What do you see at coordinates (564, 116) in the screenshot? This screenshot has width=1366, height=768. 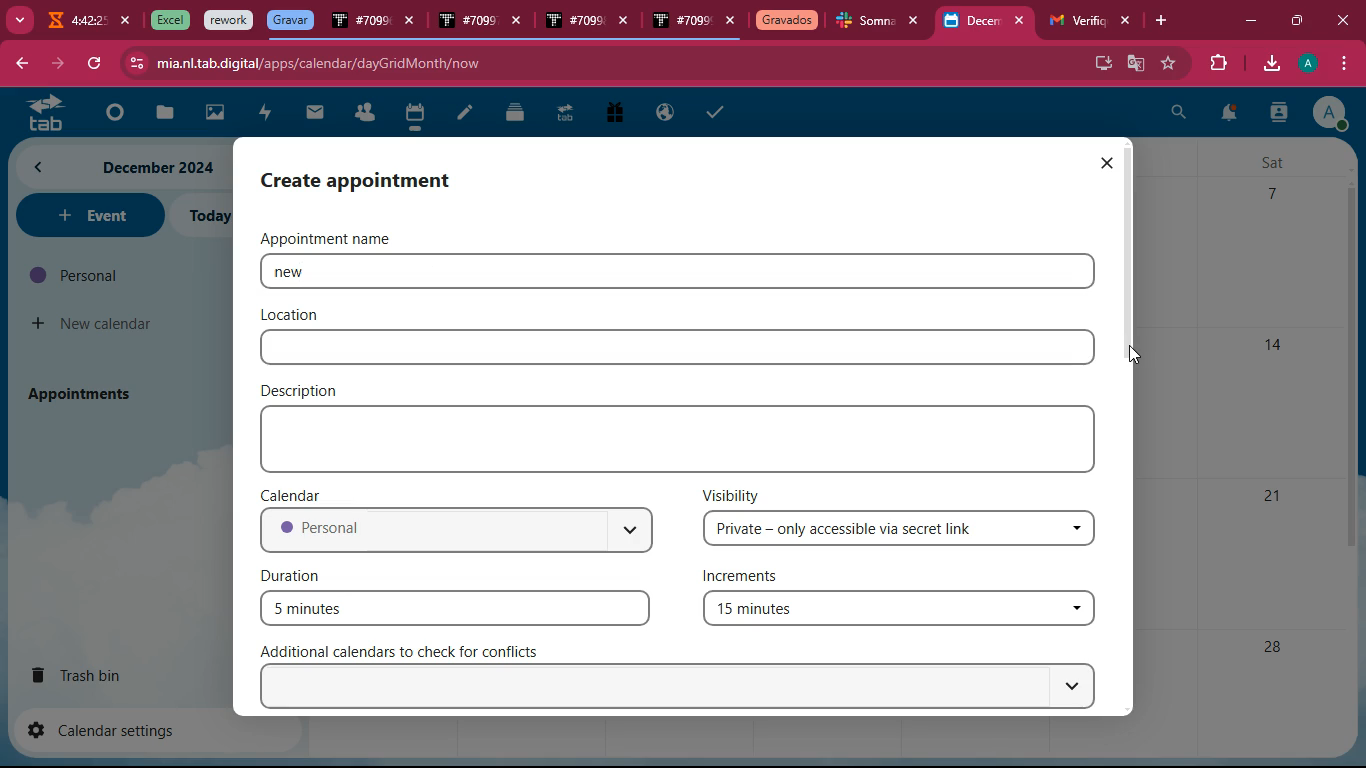 I see `tab` at bounding box center [564, 116].